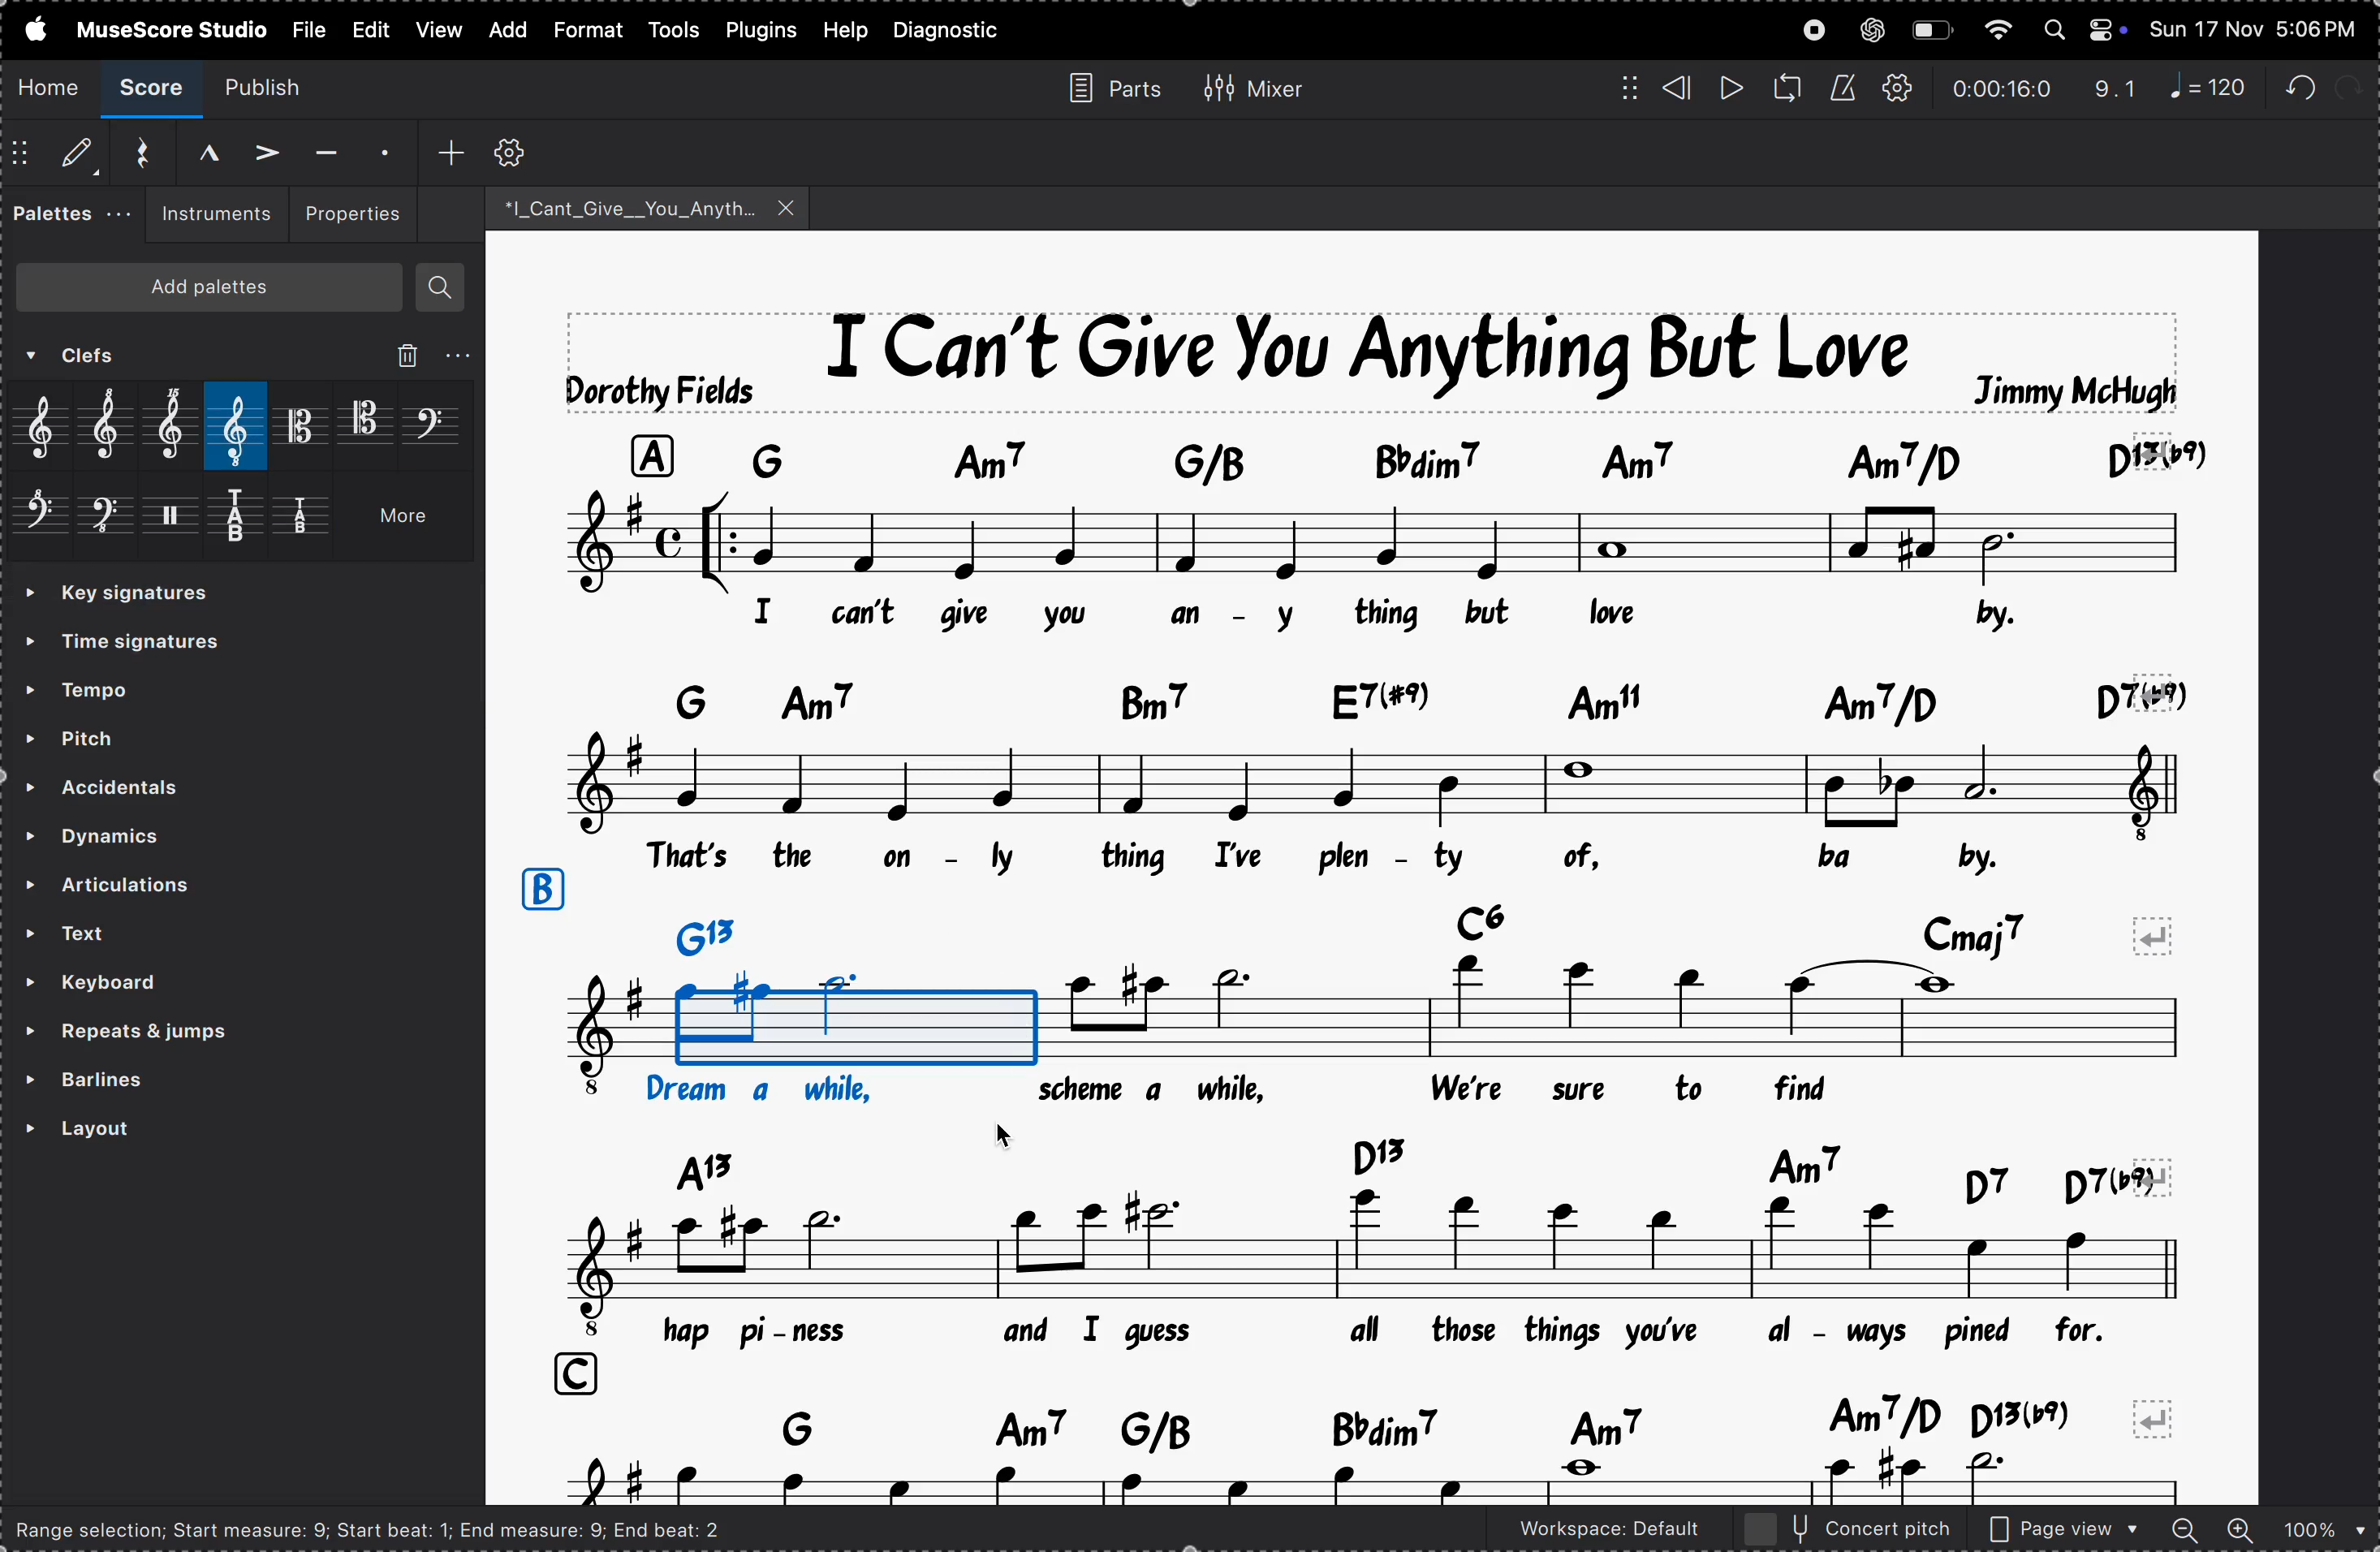 This screenshot has width=2380, height=1552. Describe the element at coordinates (649, 207) in the screenshot. I see `song file` at that location.